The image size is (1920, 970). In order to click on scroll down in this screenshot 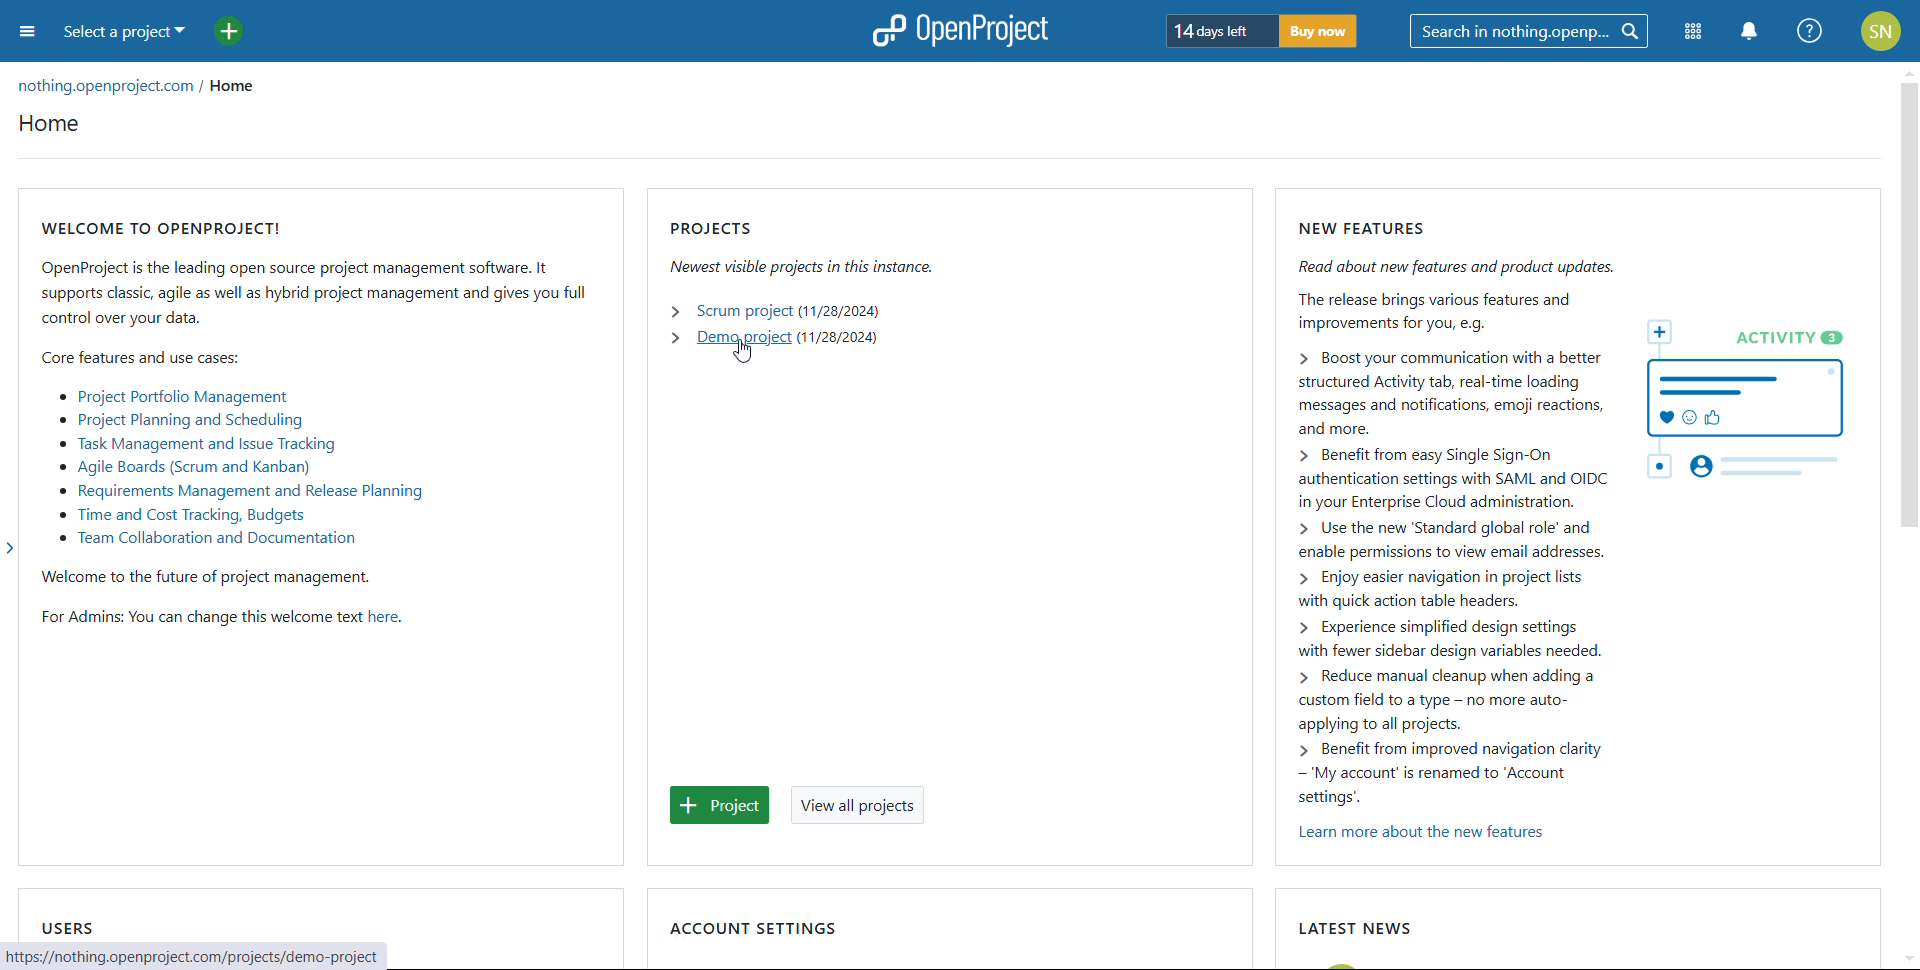, I will do `click(1908, 960)`.